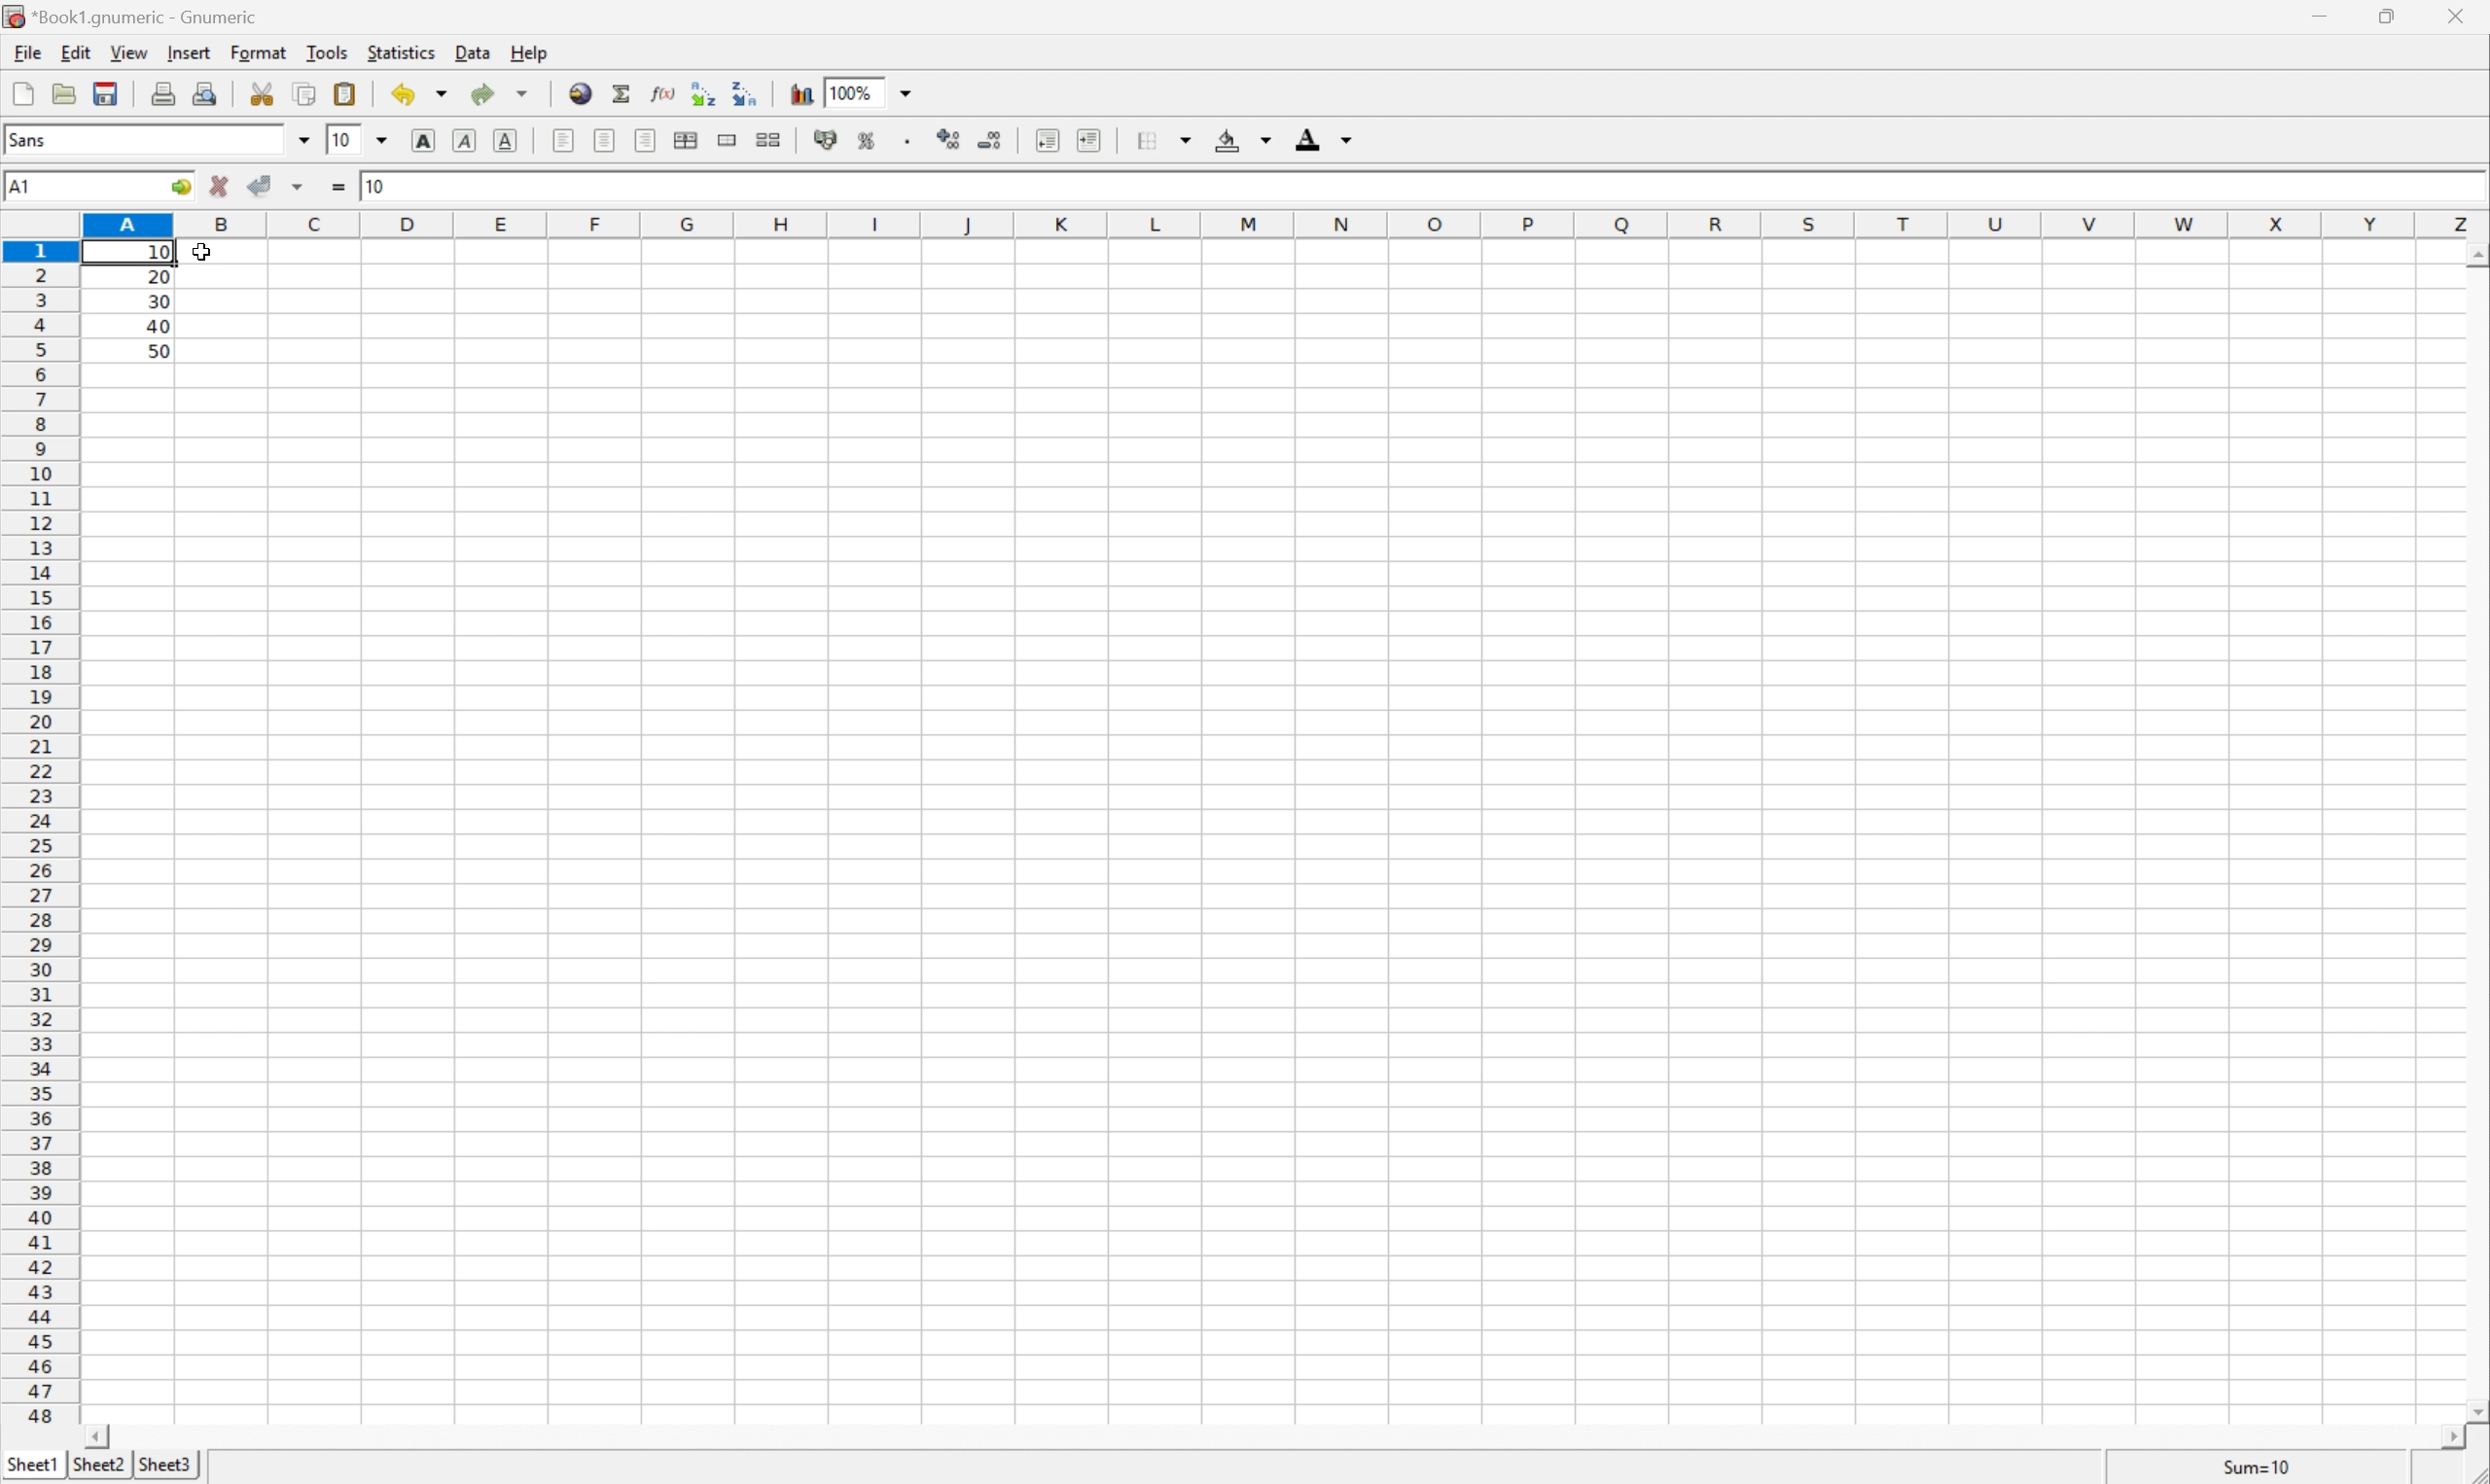  What do you see at coordinates (27, 53) in the screenshot?
I see `File` at bounding box center [27, 53].